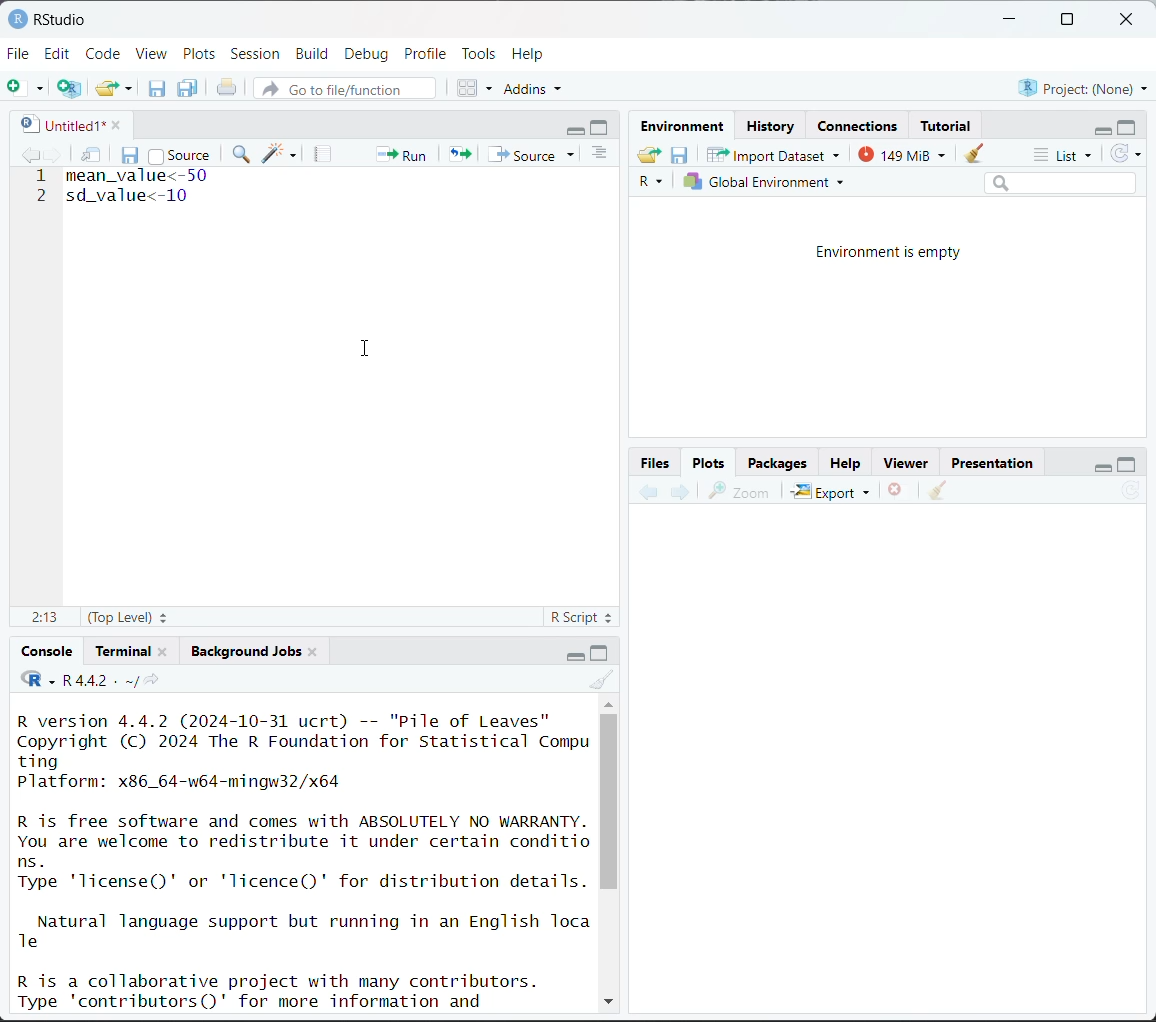  What do you see at coordinates (19, 53) in the screenshot?
I see `File` at bounding box center [19, 53].